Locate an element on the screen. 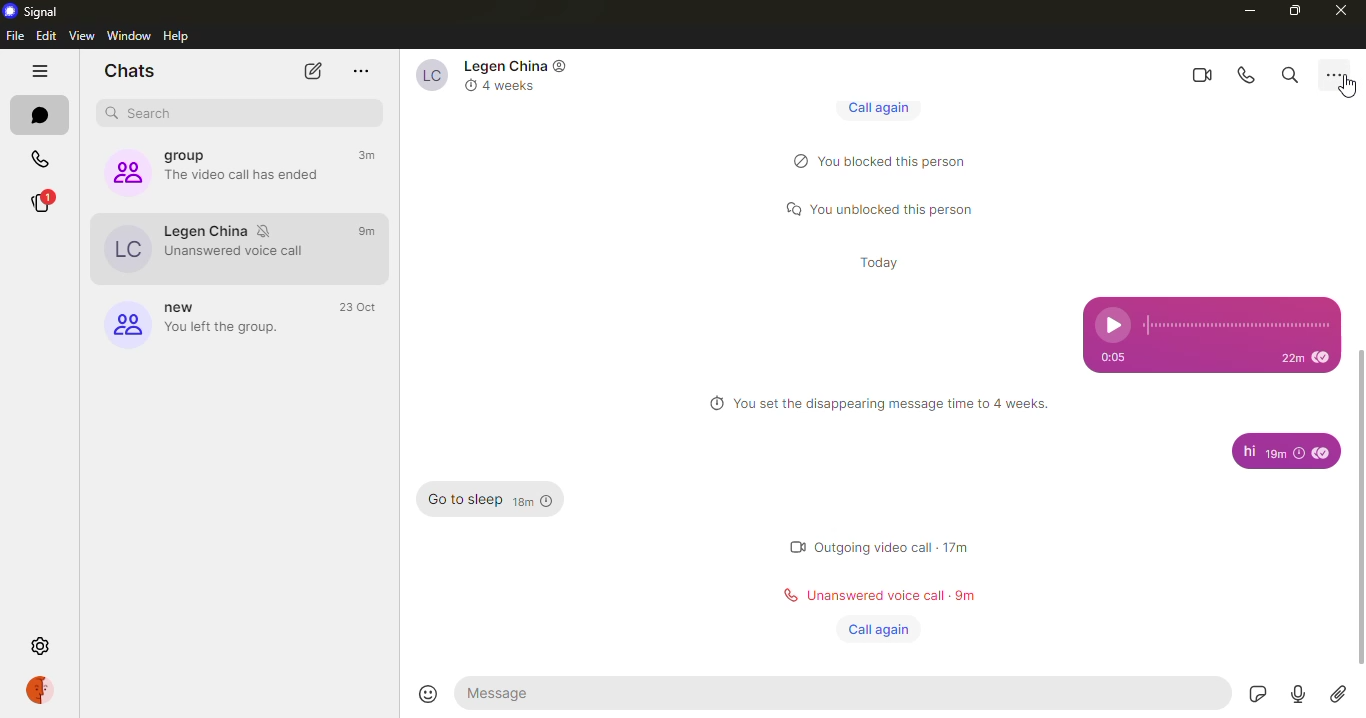  voice call is located at coordinates (1242, 75).